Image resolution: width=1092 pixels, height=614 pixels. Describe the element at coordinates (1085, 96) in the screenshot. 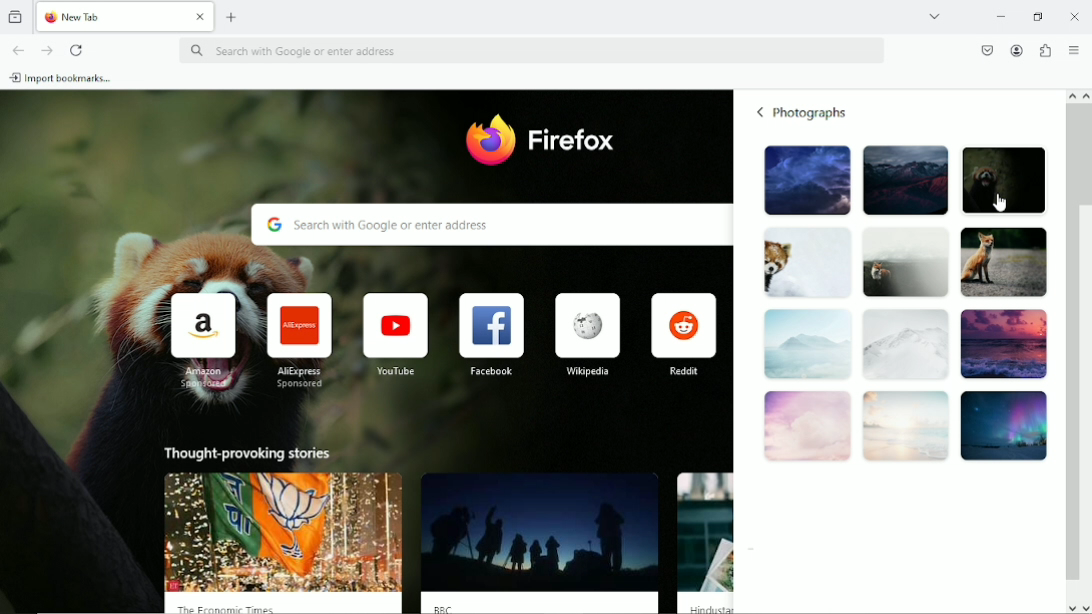

I see `scroll up` at that location.